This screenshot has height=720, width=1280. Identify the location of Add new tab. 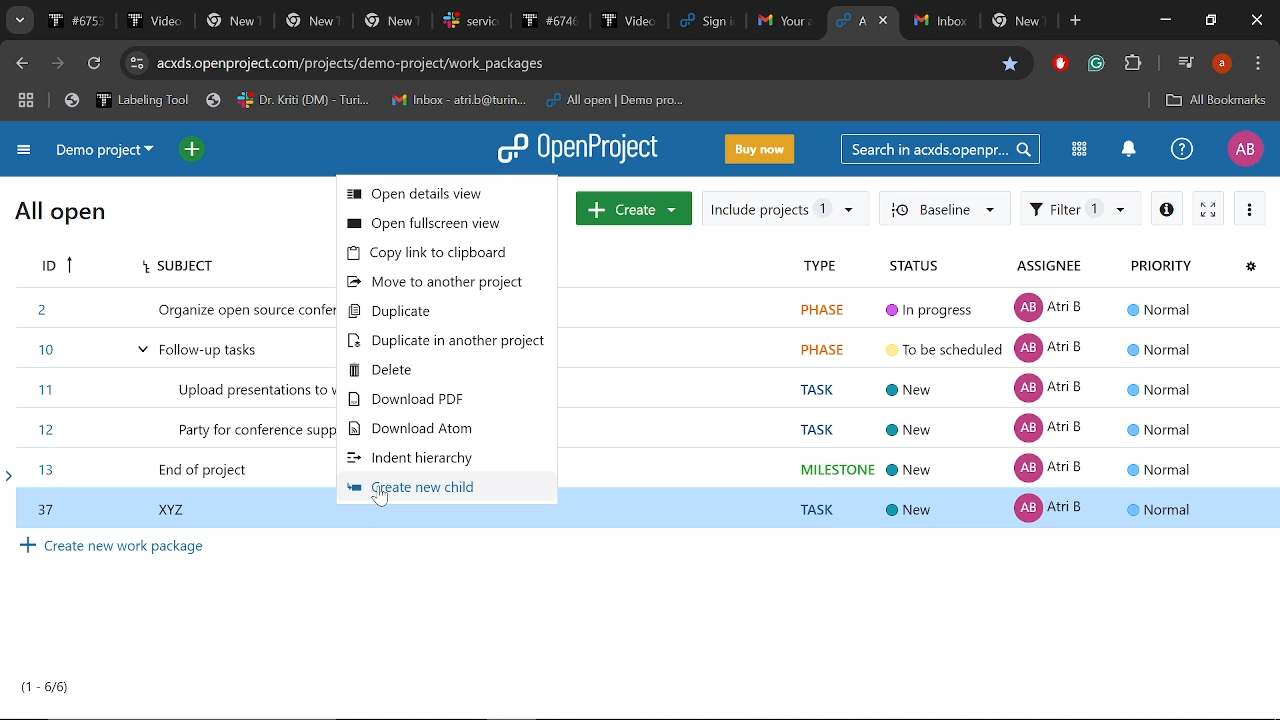
(1077, 21).